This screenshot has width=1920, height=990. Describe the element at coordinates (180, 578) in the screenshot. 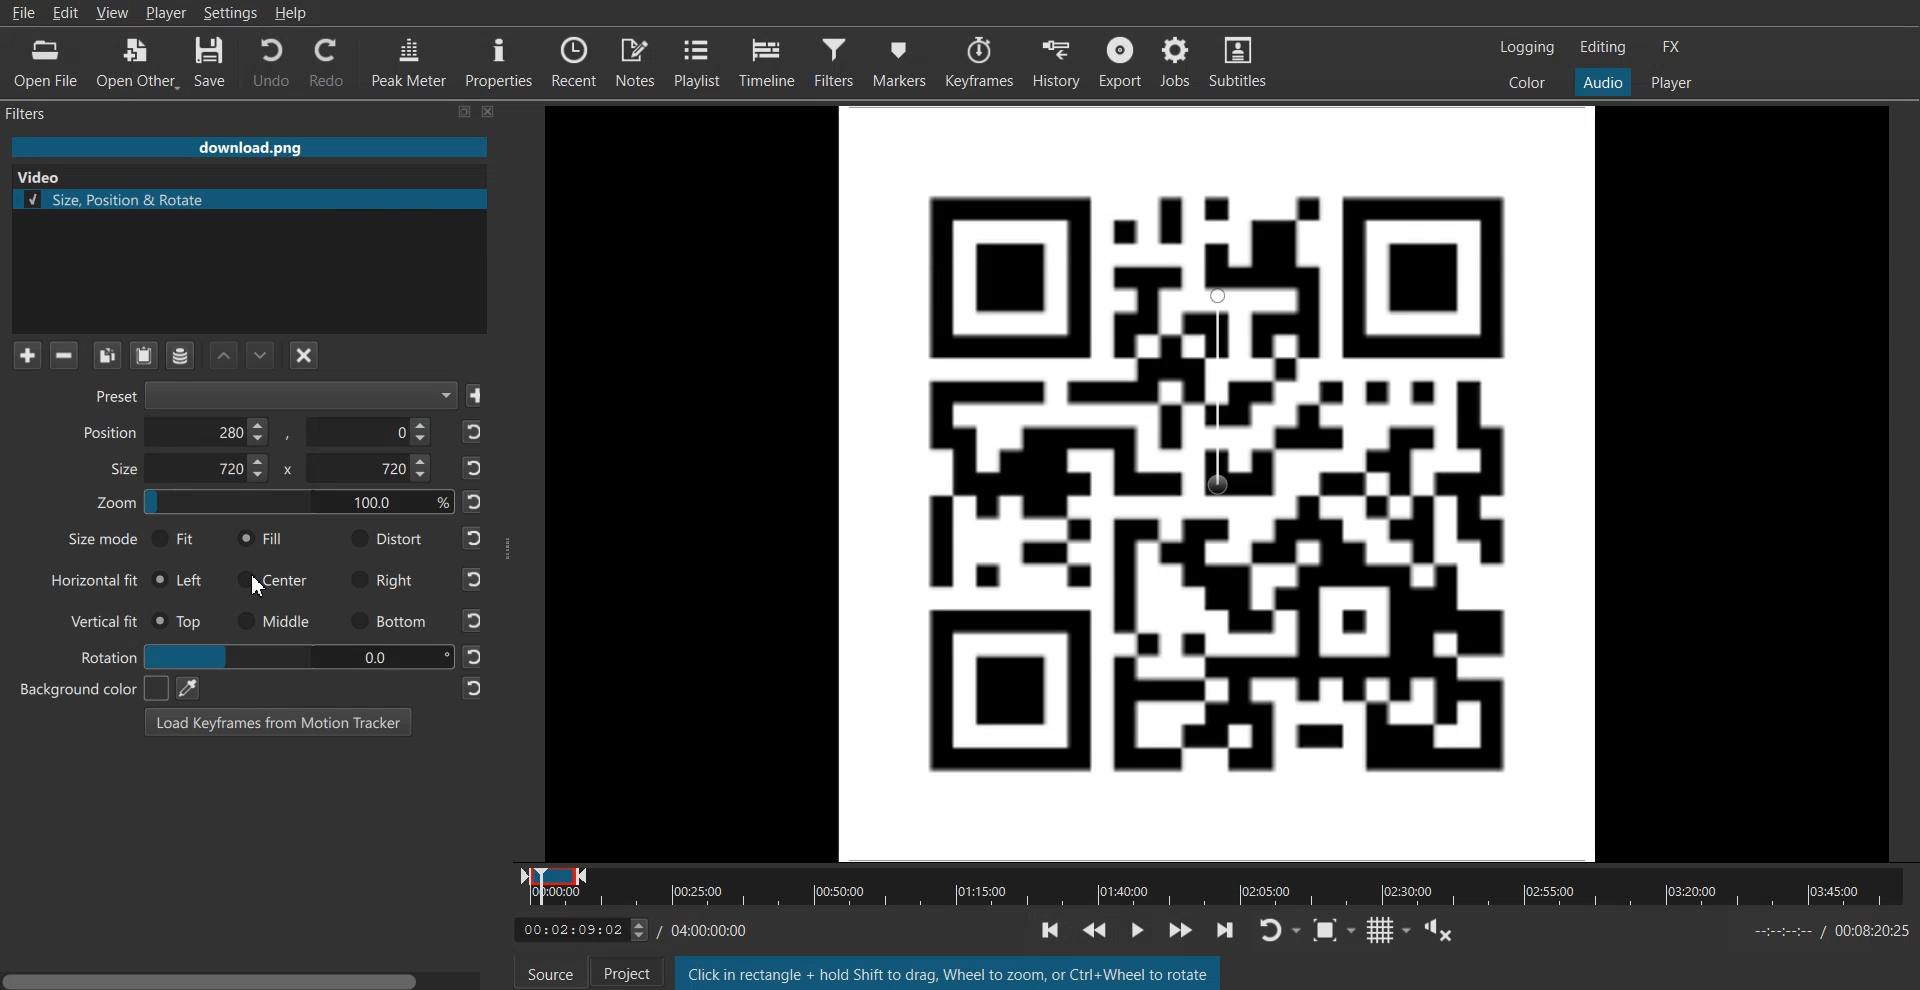

I see `Left` at that location.